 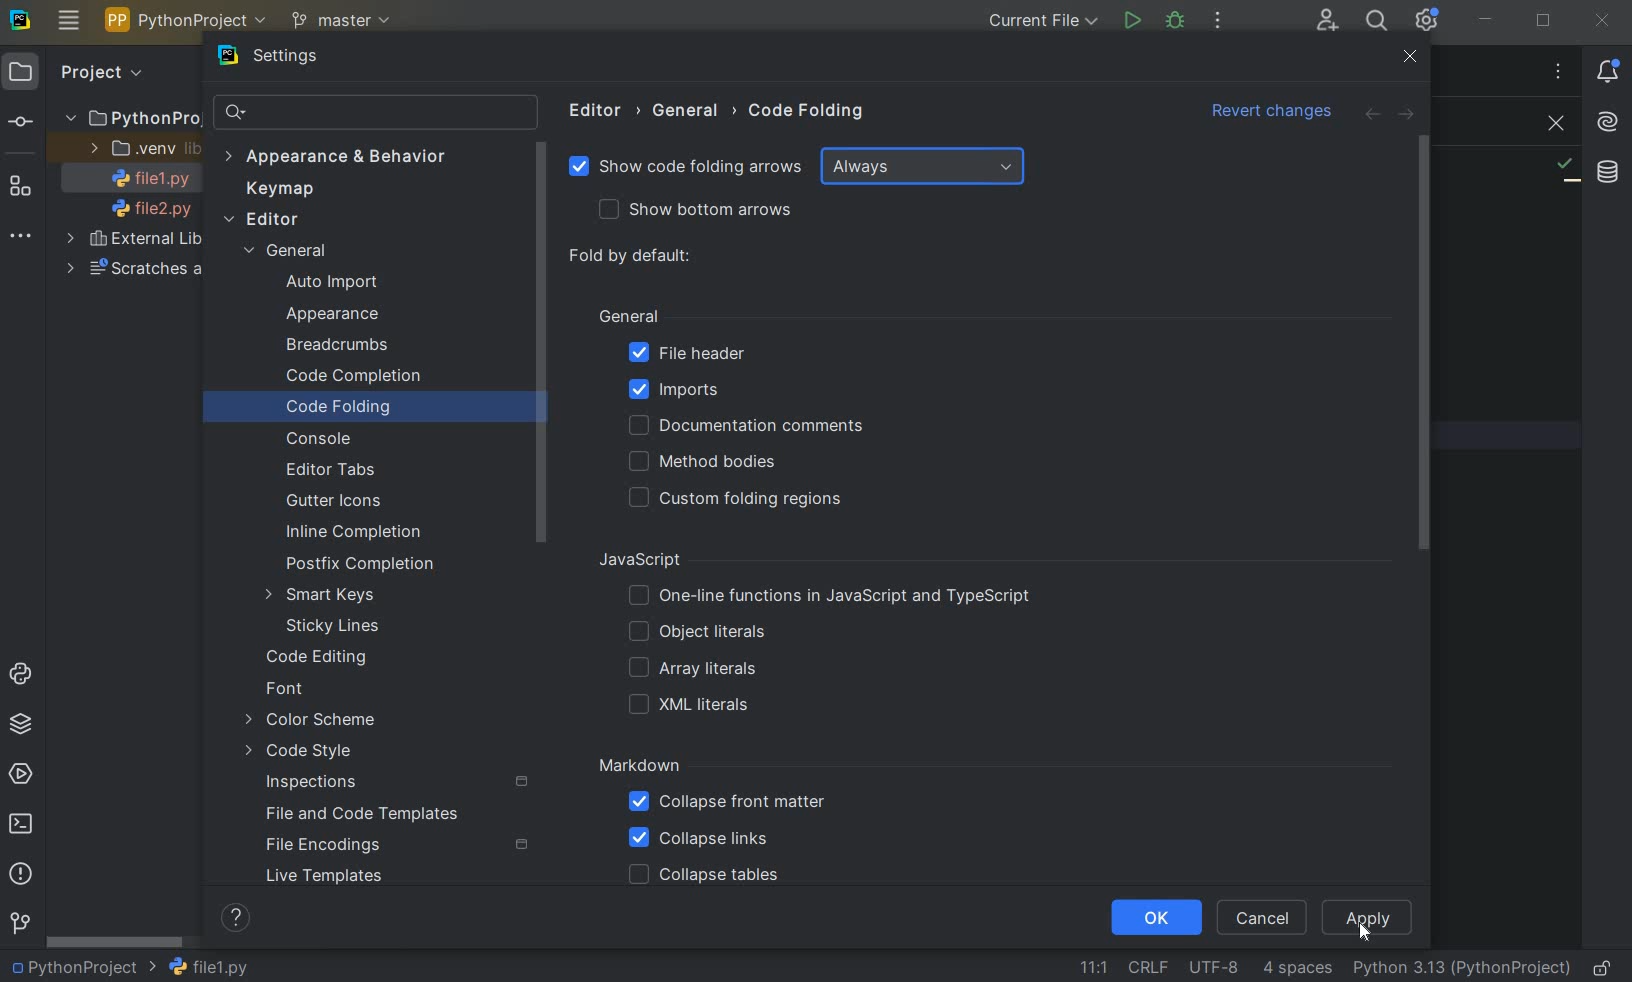 I want to click on PROJECT, so click(x=78, y=73).